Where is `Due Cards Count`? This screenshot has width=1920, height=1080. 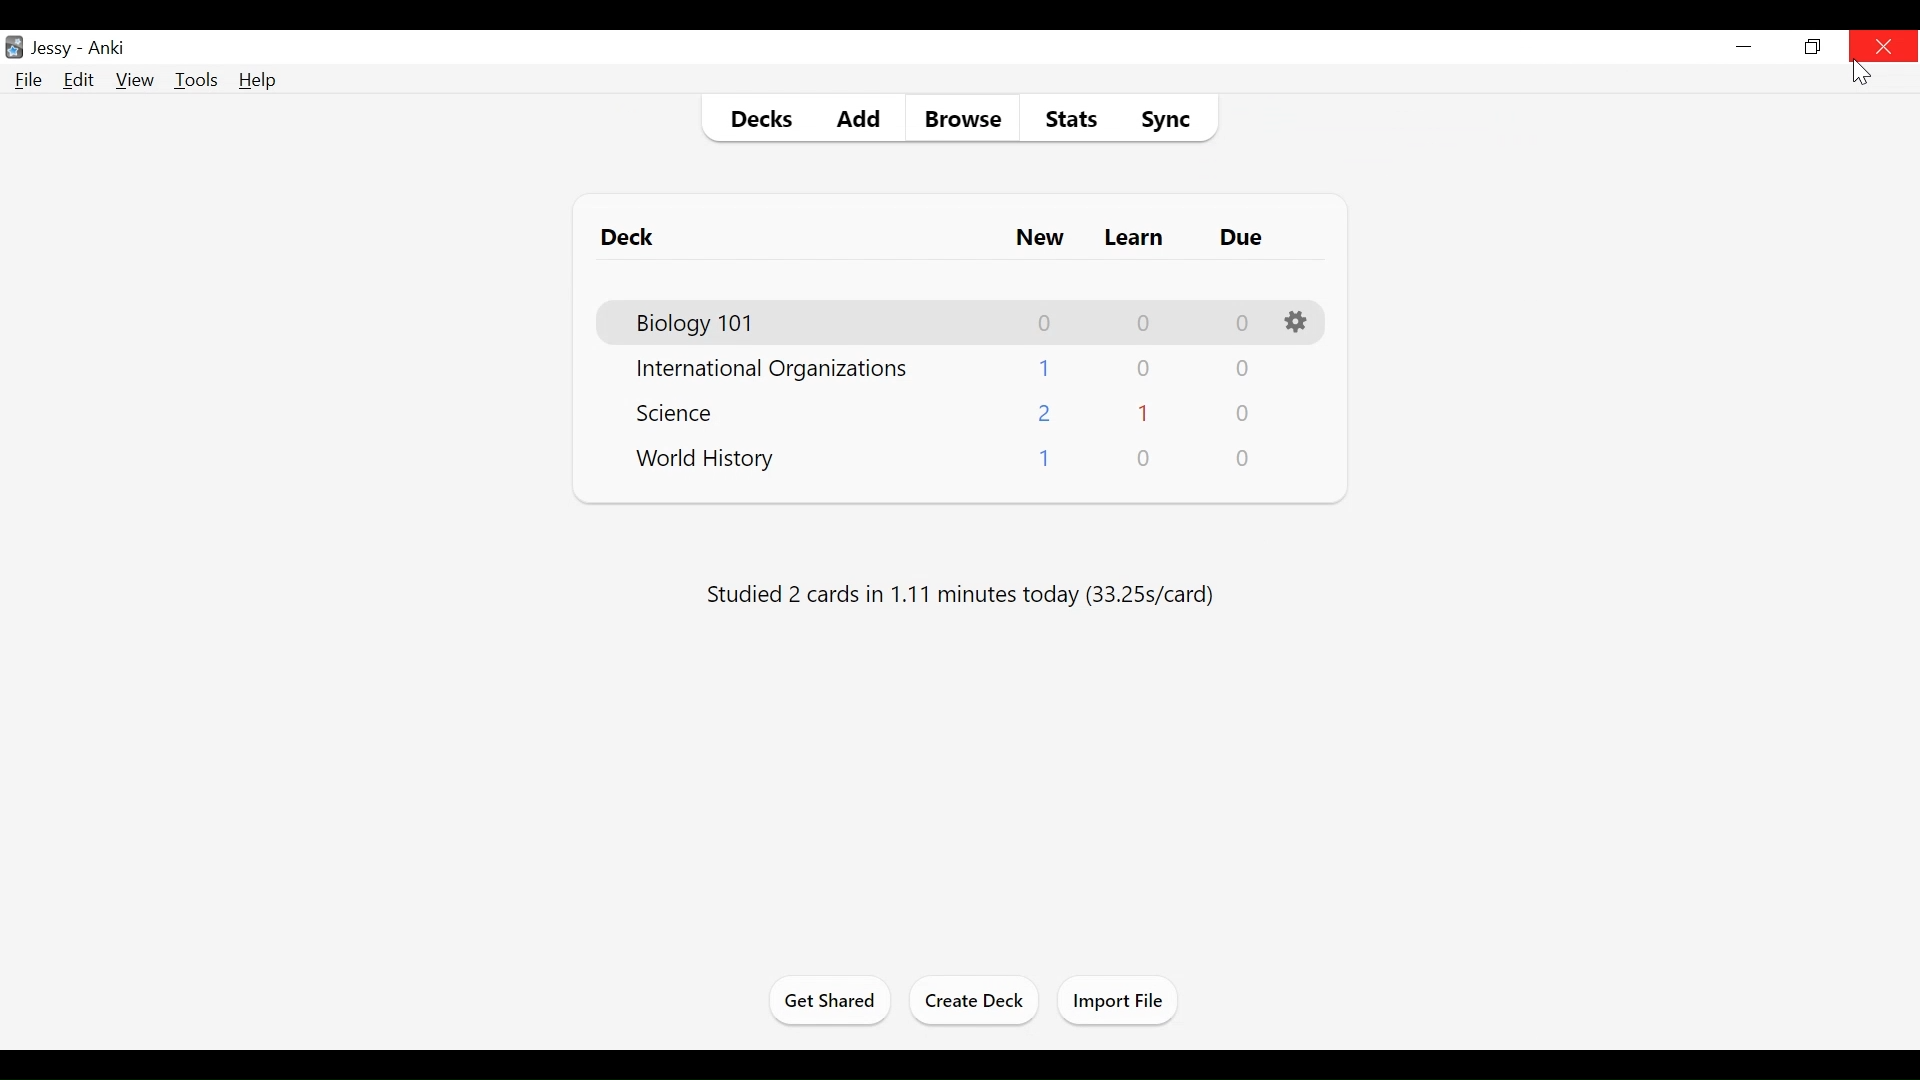 Due Cards Count is located at coordinates (1241, 458).